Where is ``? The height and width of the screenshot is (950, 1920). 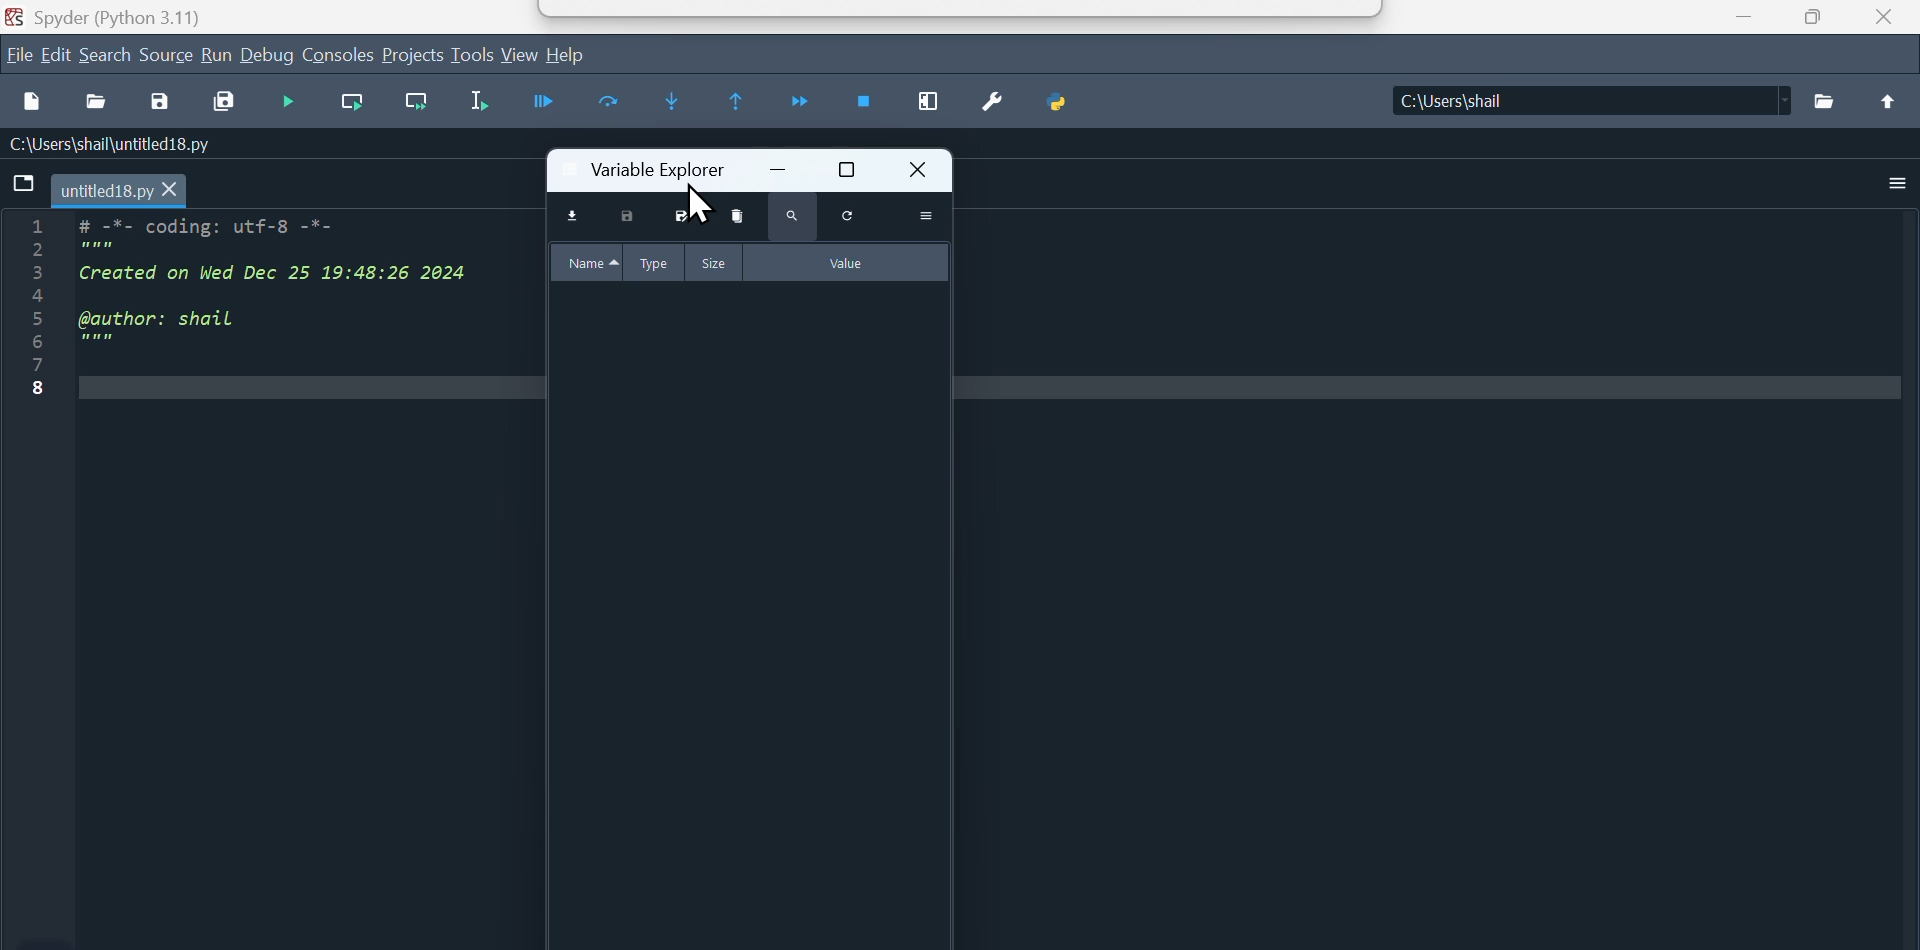  is located at coordinates (553, 108).